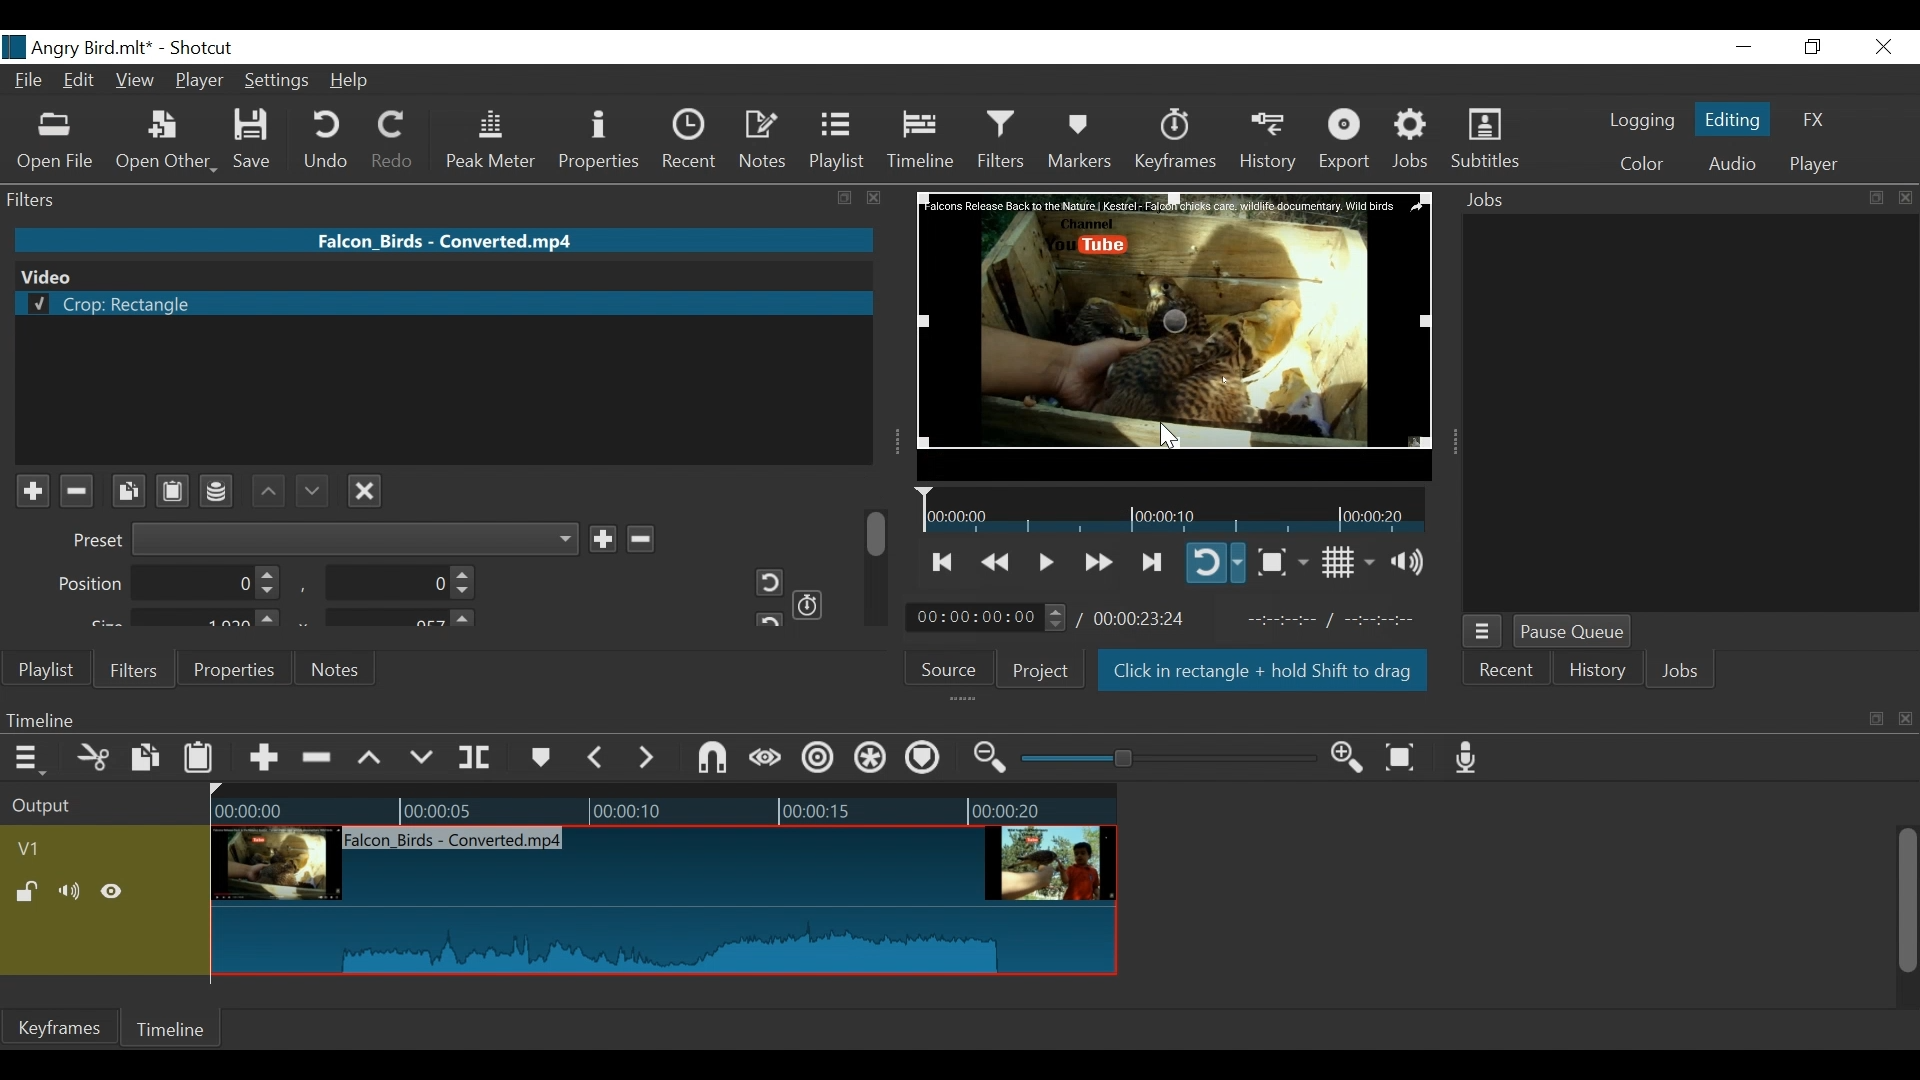 The height and width of the screenshot is (1080, 1920). What do you see at coordinates (1351, 562) in the screenshot?
I see `Toggle display grid on player` at bounding box center [1351, 562].